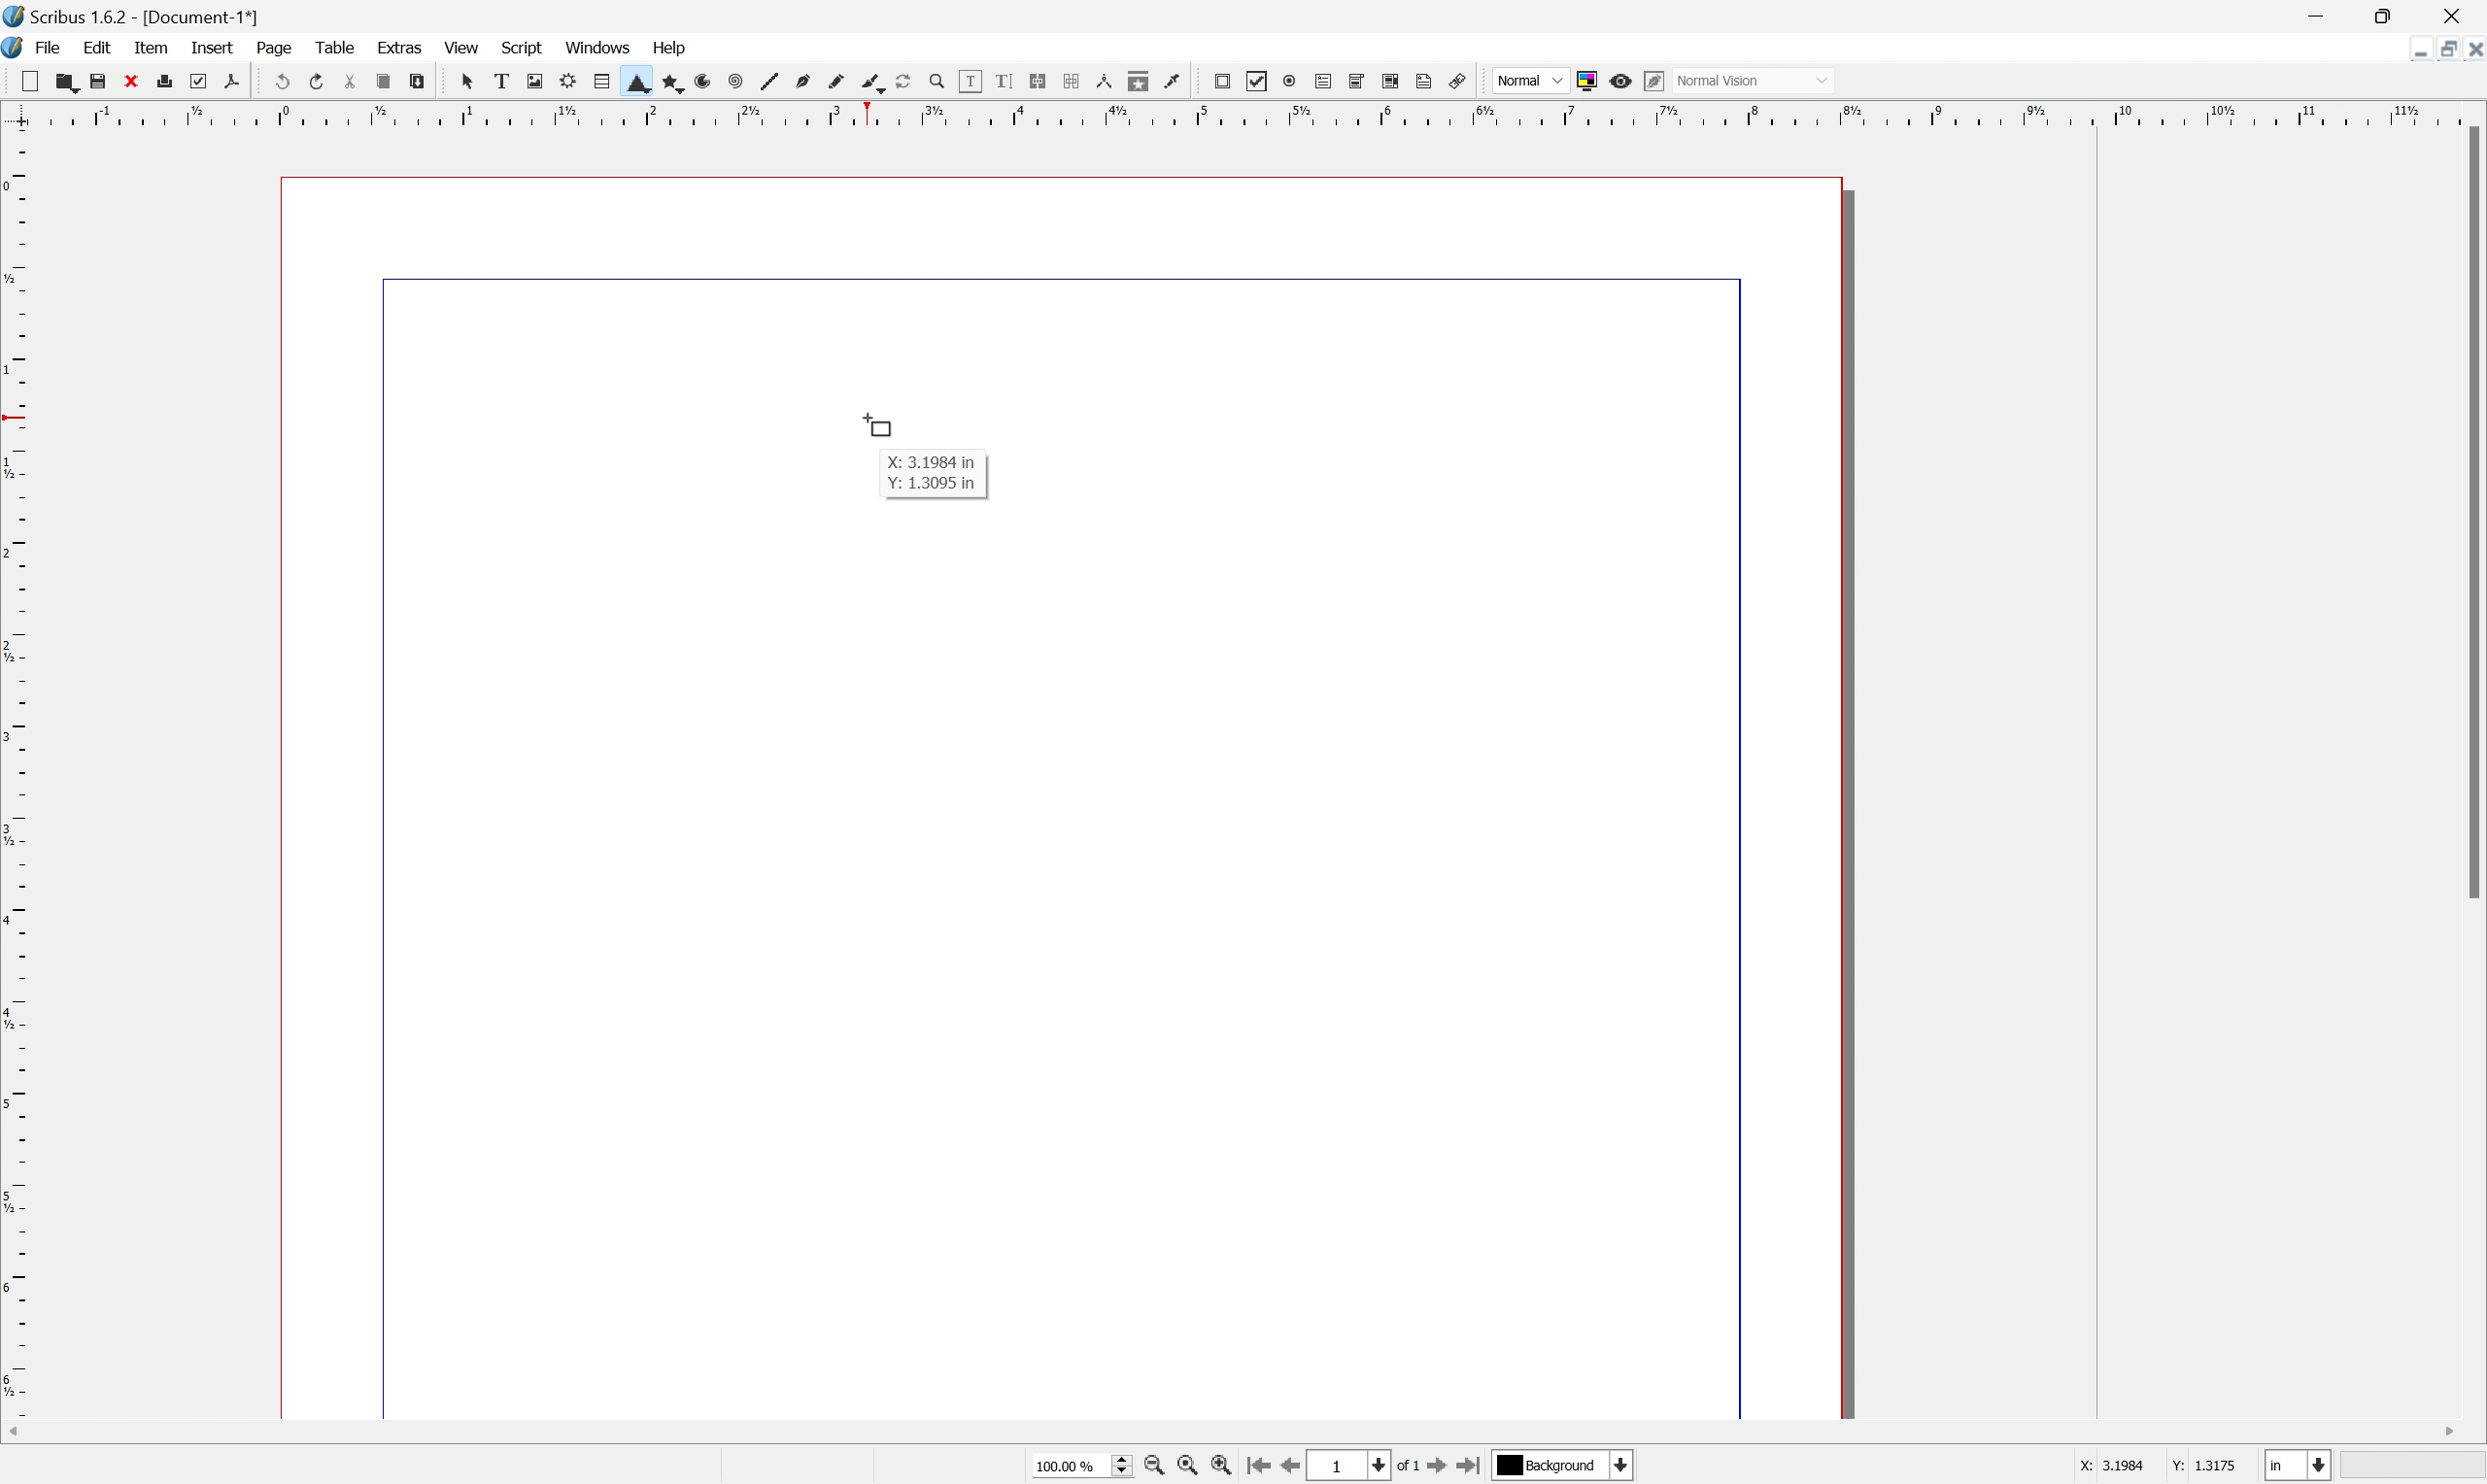  I want to click on Redo, so click(314, 80).